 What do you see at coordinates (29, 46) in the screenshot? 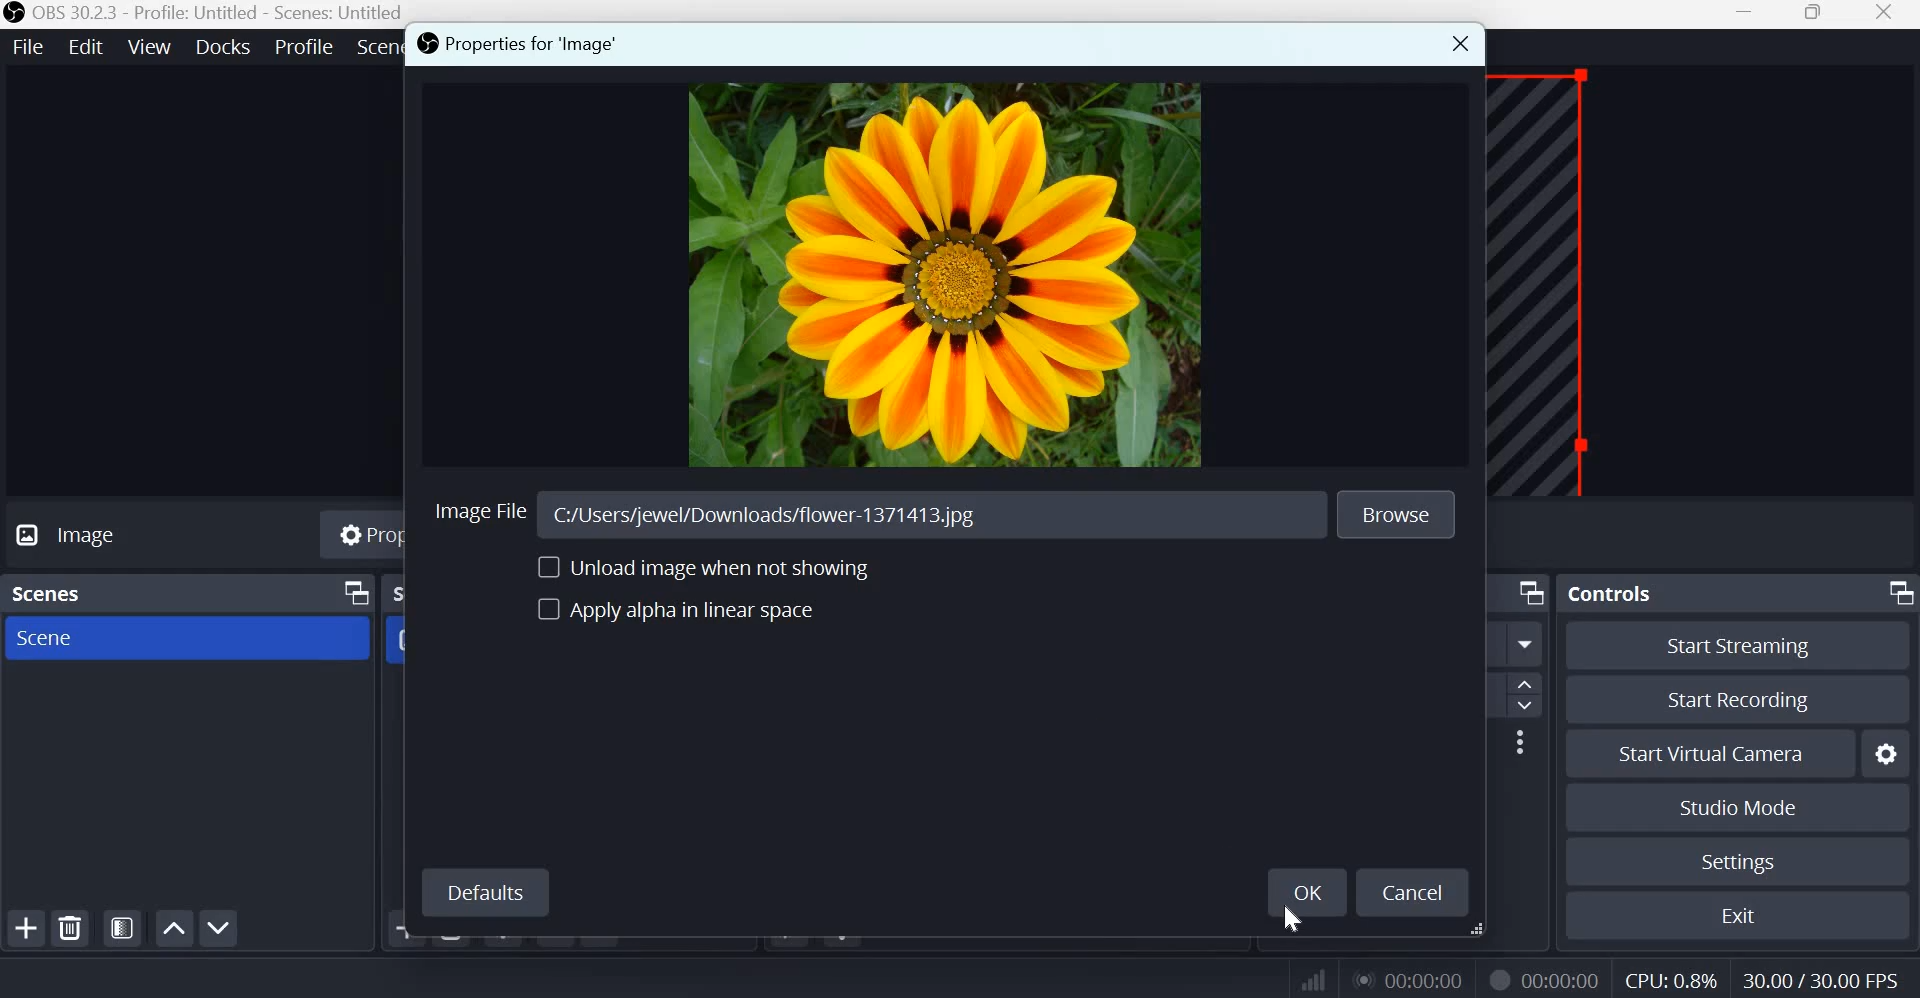
I see `file` at bounding box center [29, 46].